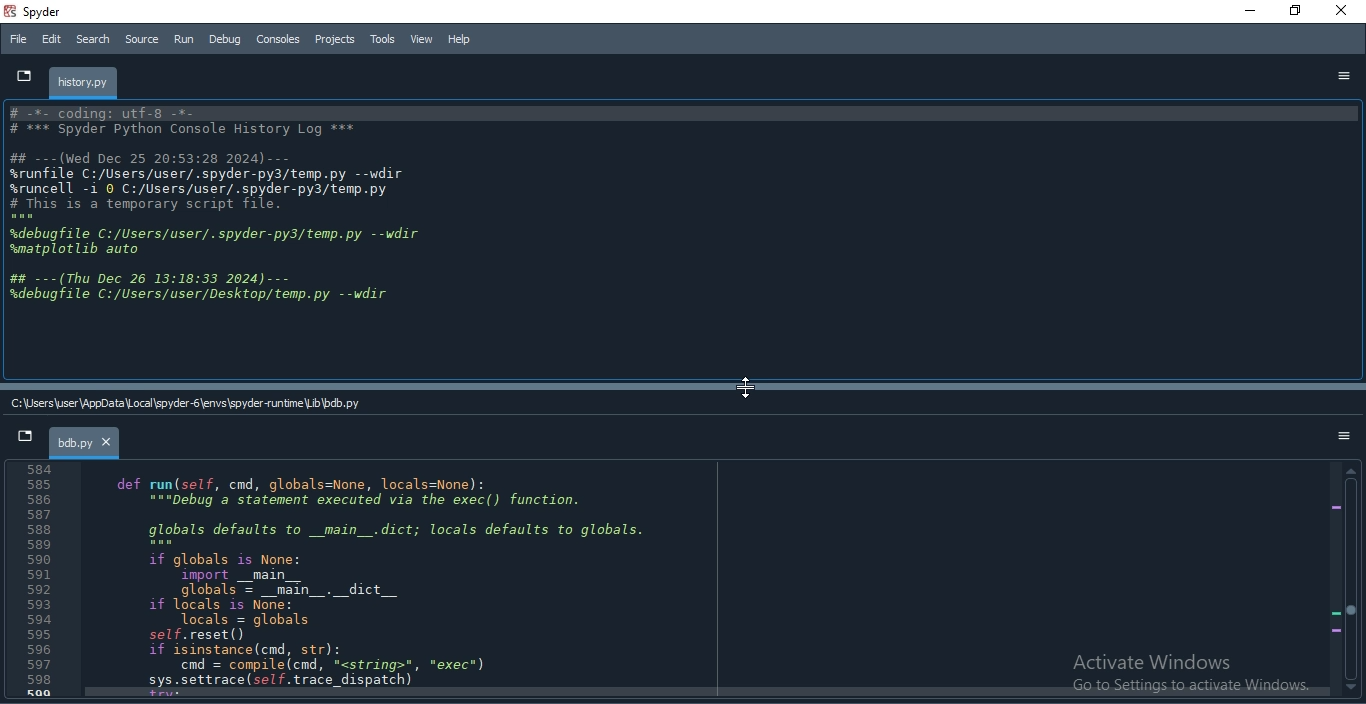 This screenshot has height=704, width=1366. I want to click on scroll bar, so click(683, 386).